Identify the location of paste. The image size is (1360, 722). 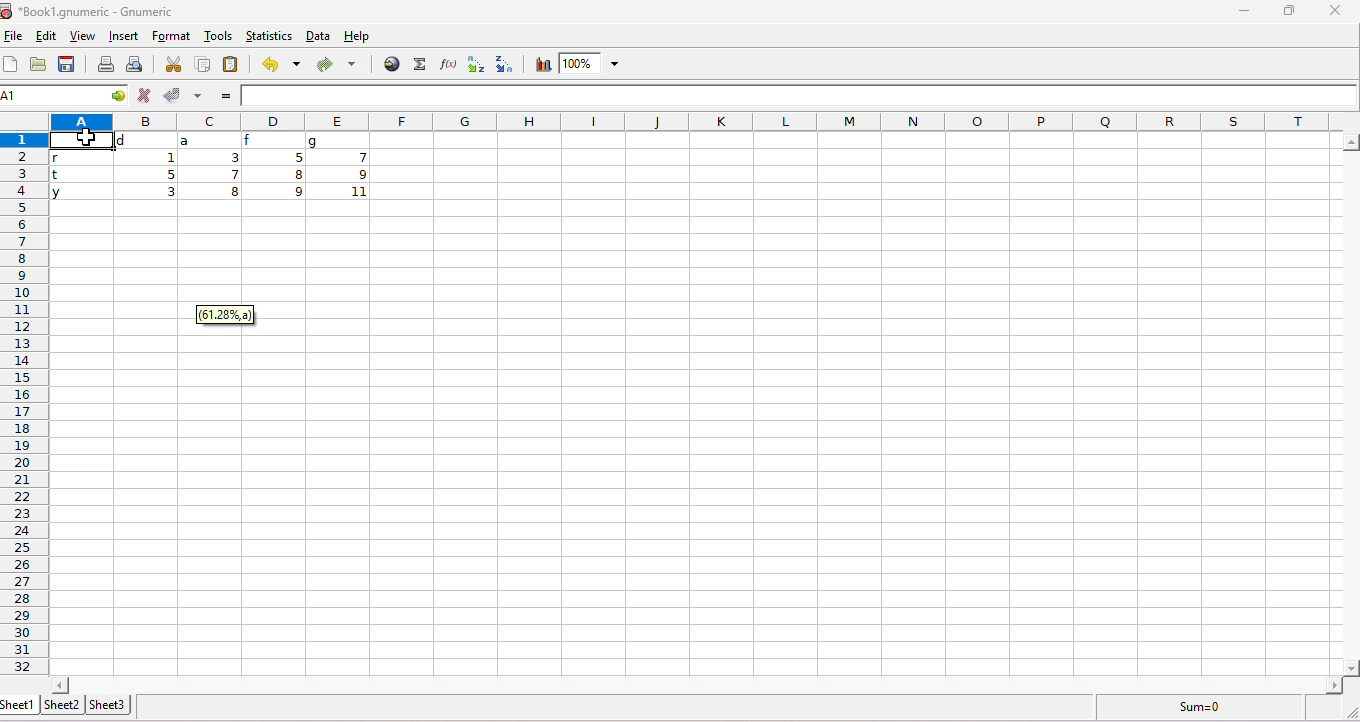
(232, 66).